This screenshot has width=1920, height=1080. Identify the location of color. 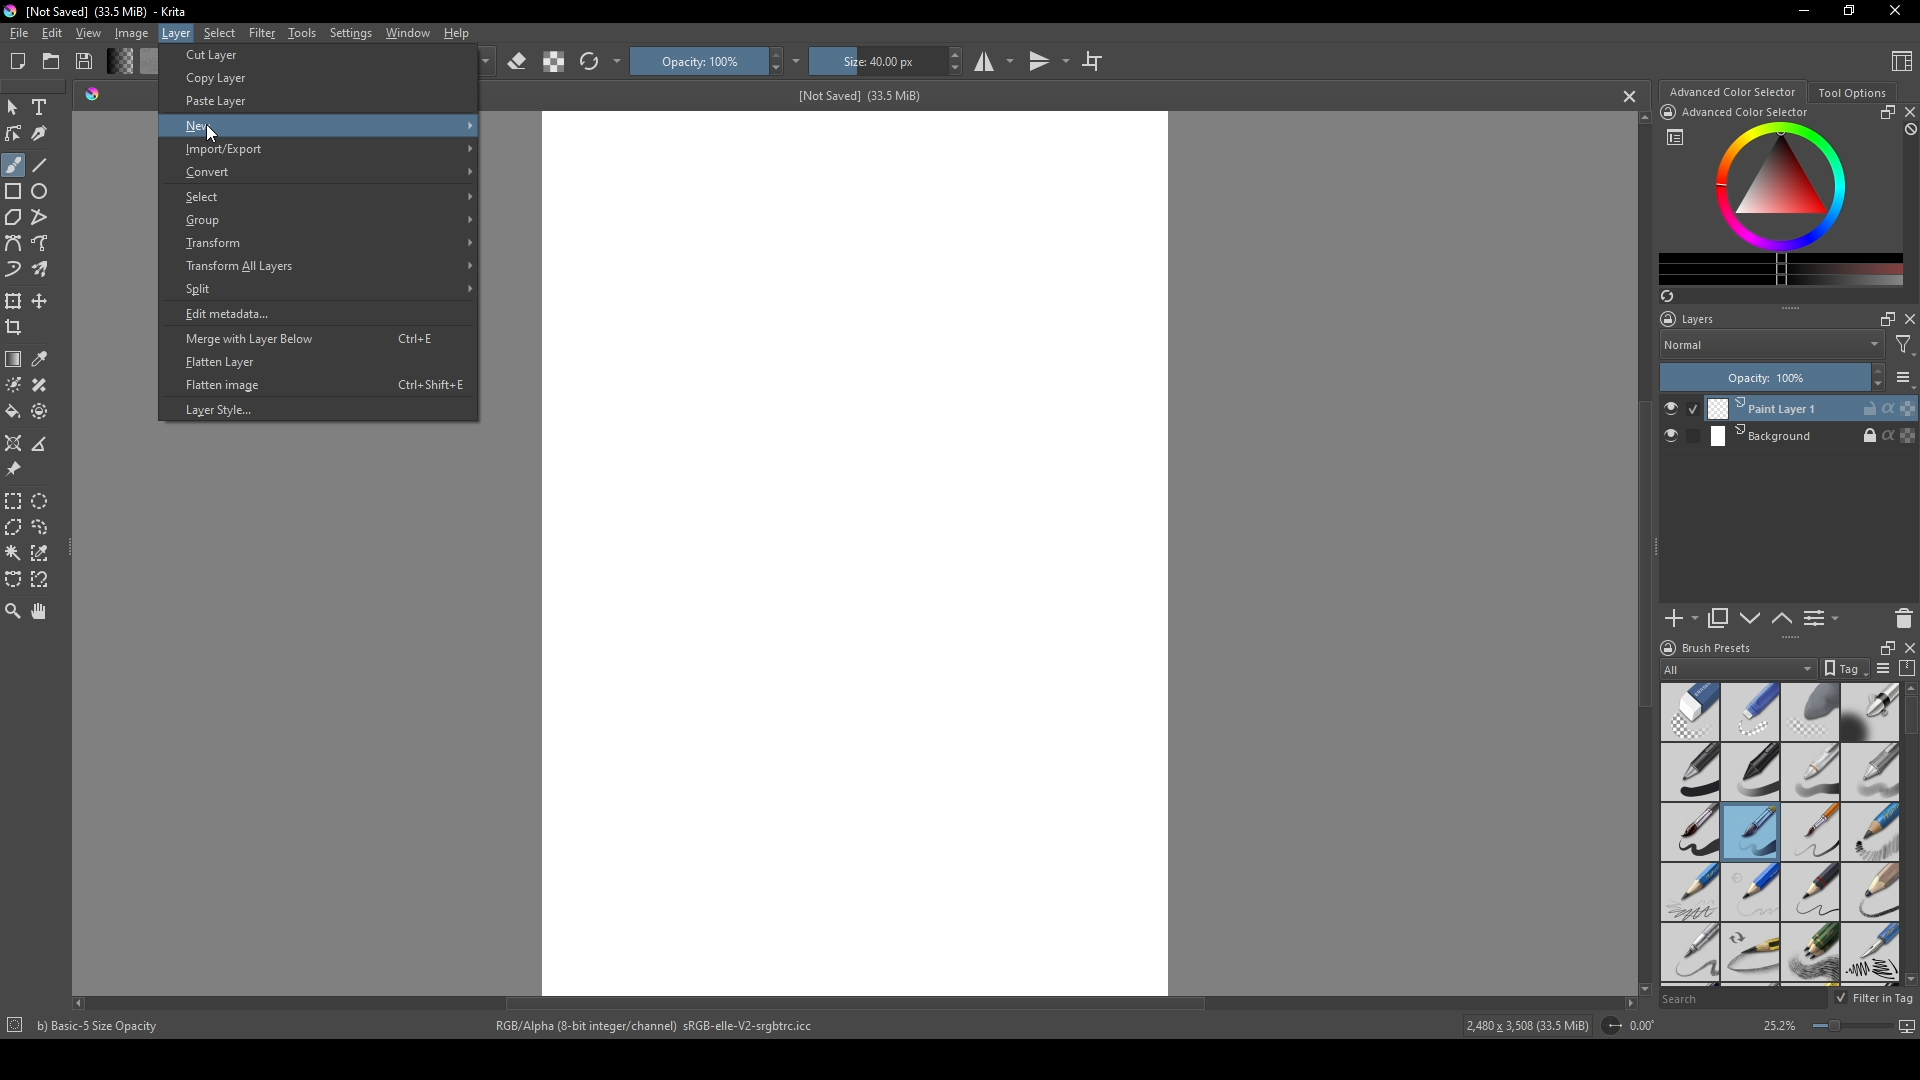
(152, 61).